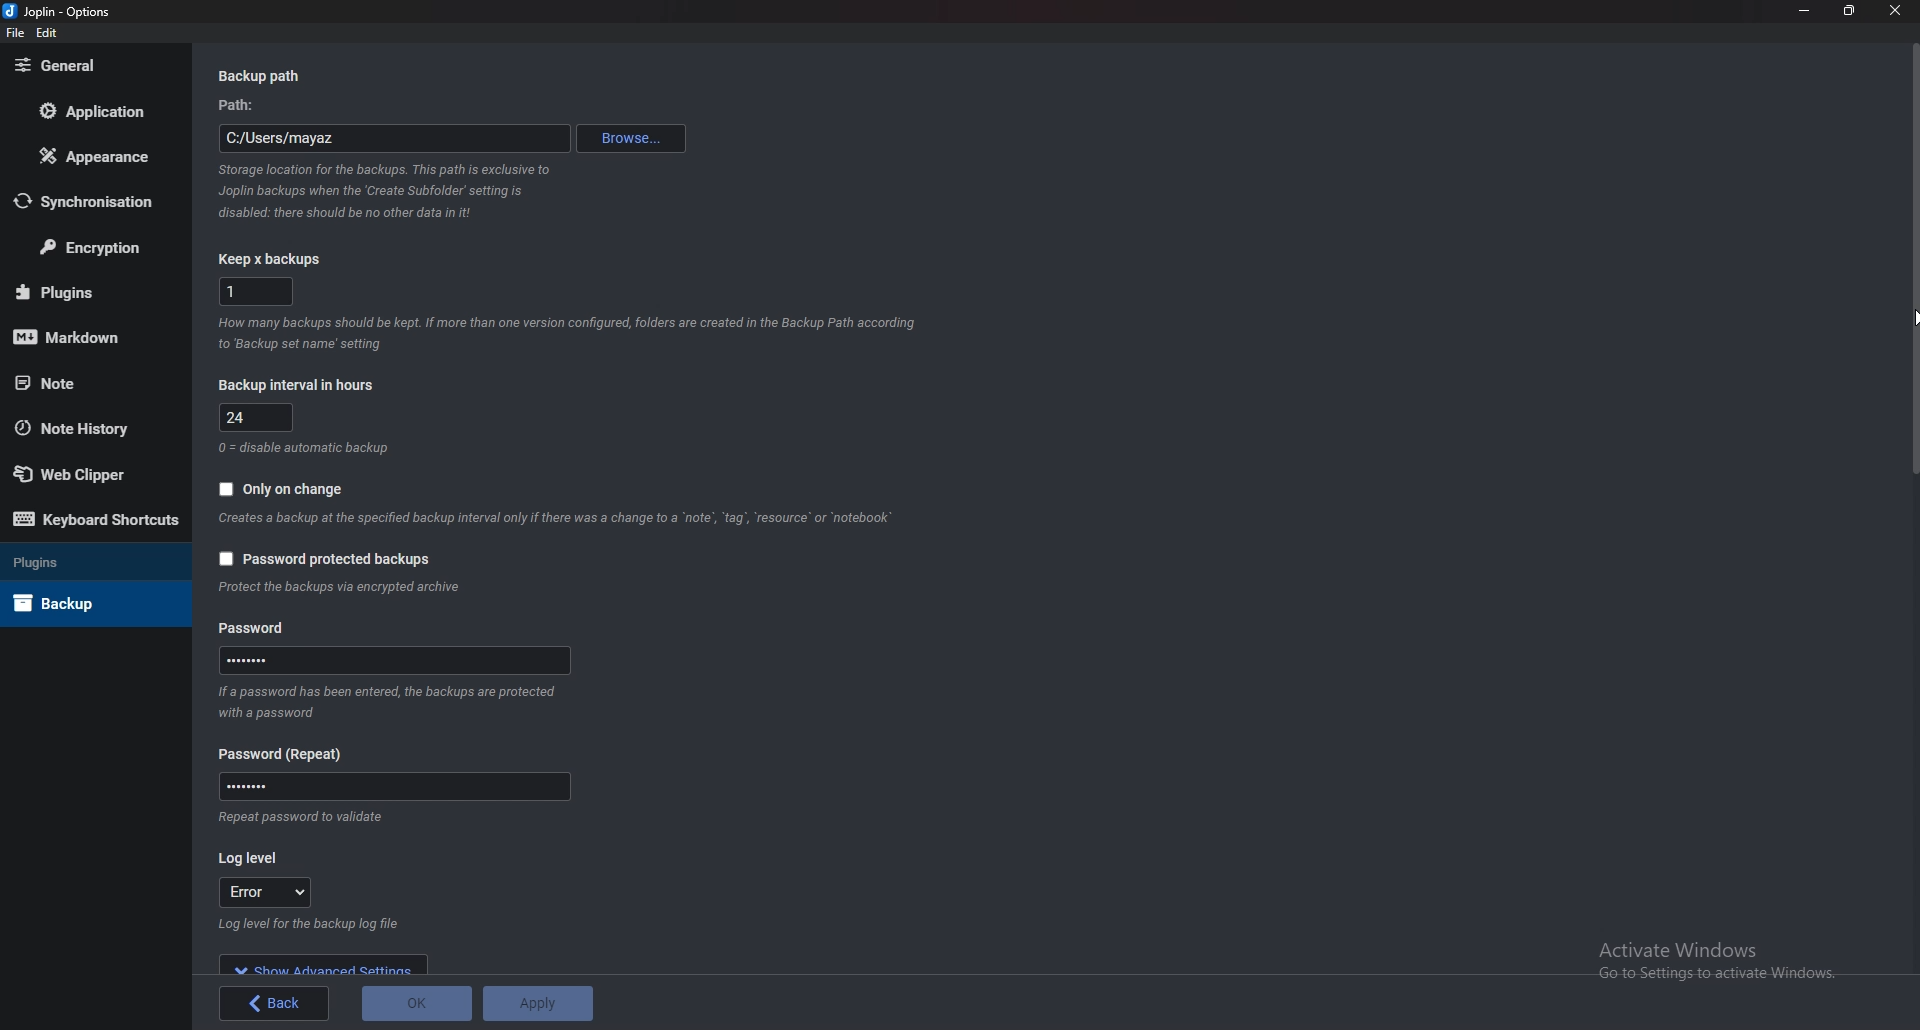 This screenshot has height=1030, width=1920. I want to click on scroll bar, so click(1911, 500).